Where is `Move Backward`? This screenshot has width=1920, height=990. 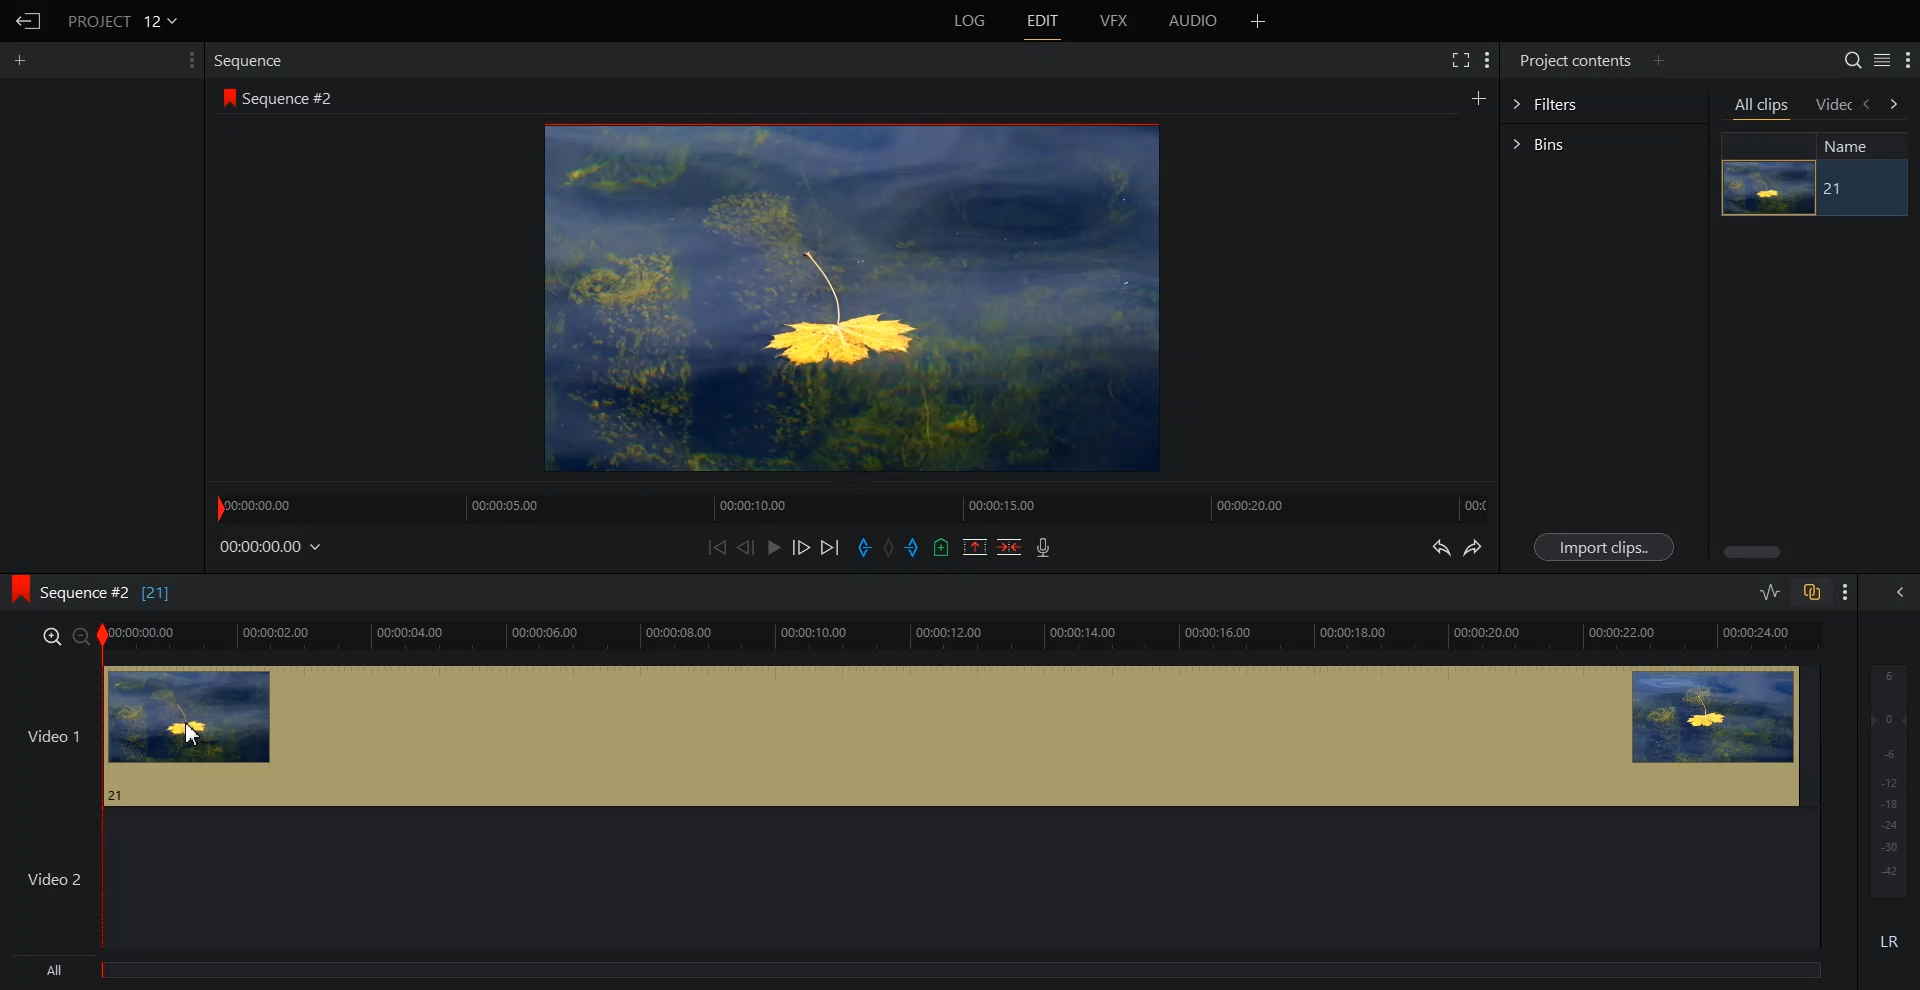
Move Backward is located at coordinates (717, 546).